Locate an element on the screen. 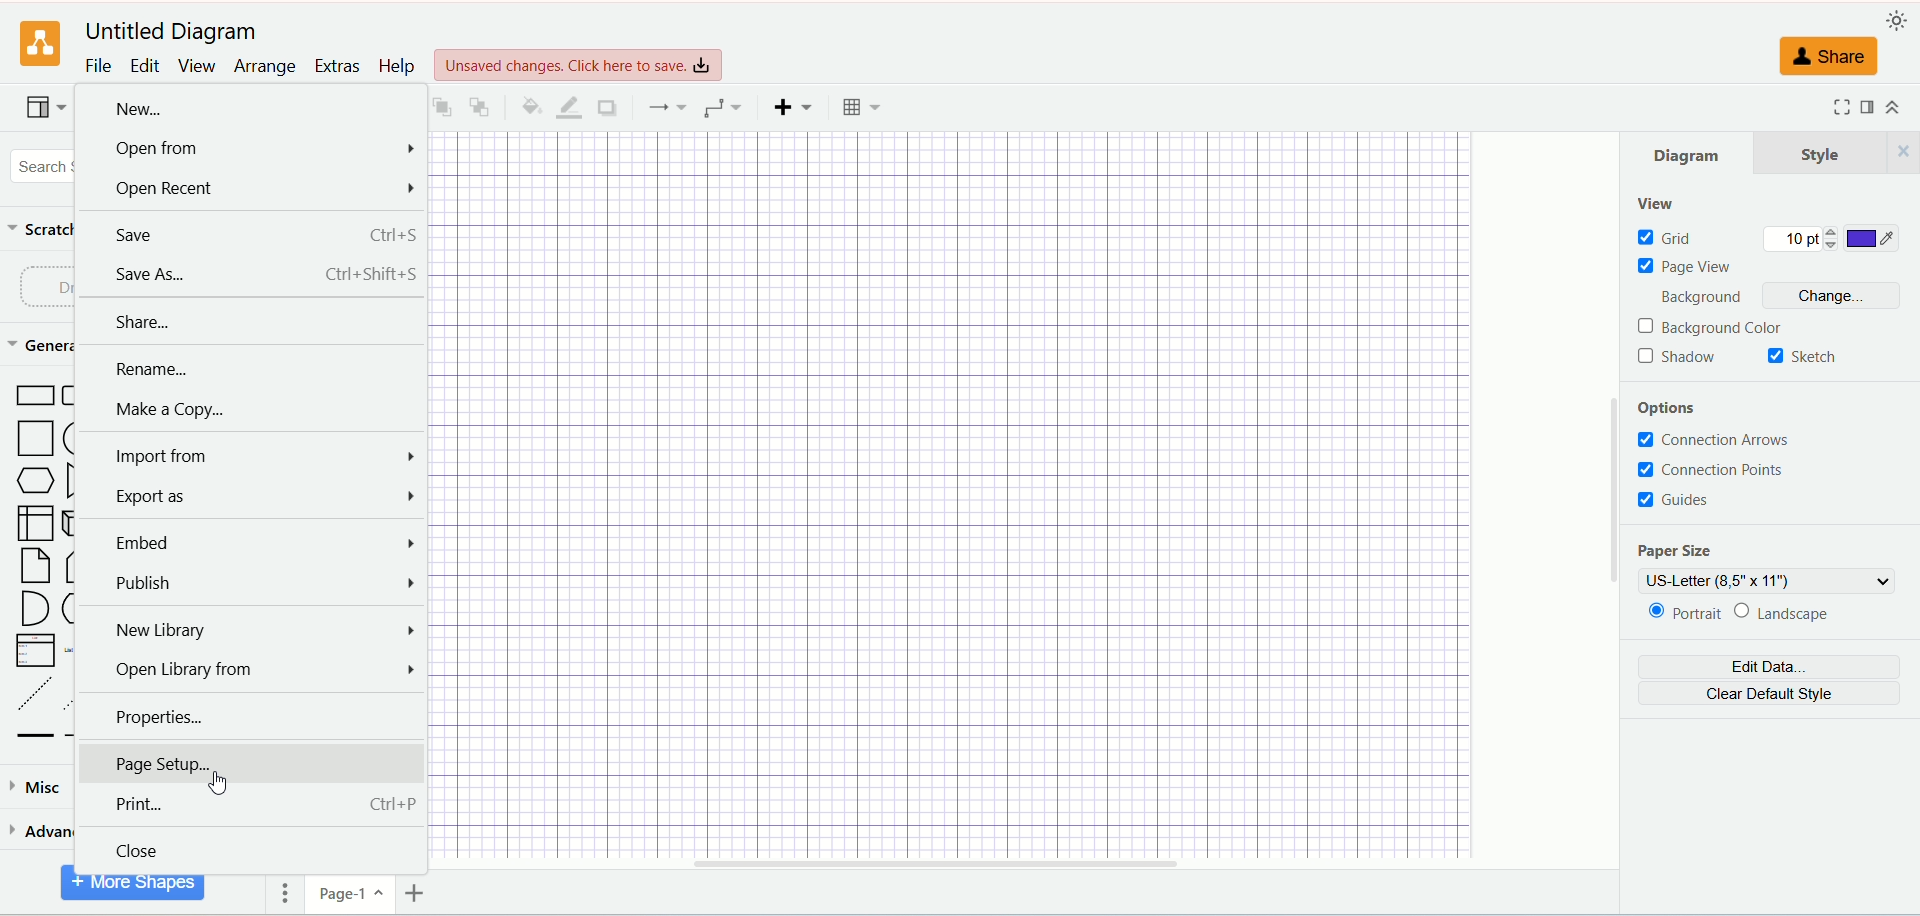 This screenshot has height=916, width=1920. sketch is located at coordinates (1803, 358).